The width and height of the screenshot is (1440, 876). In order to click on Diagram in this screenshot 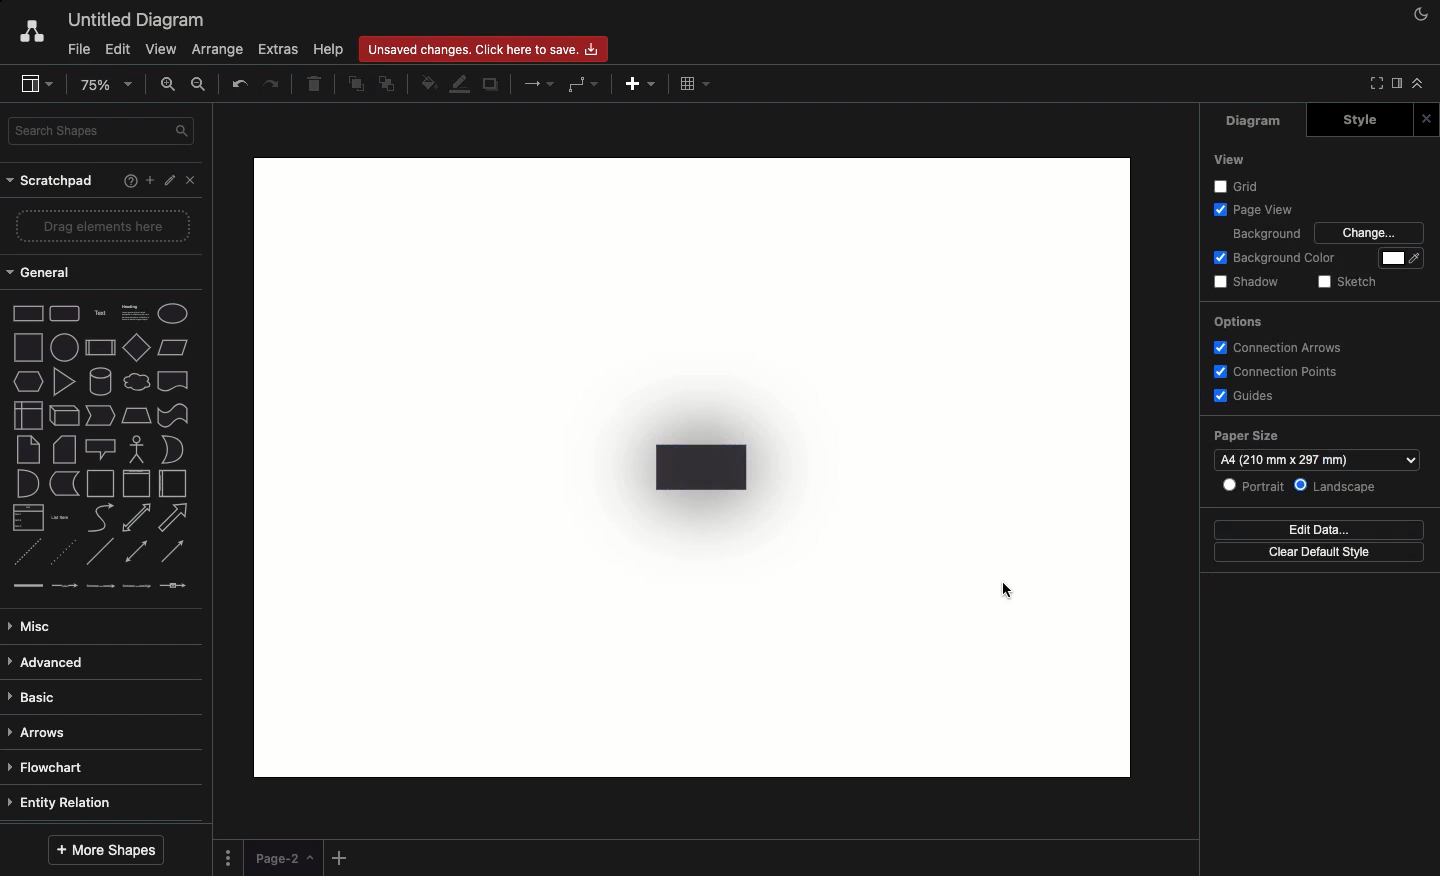, I will do `click(1245, 121)`.